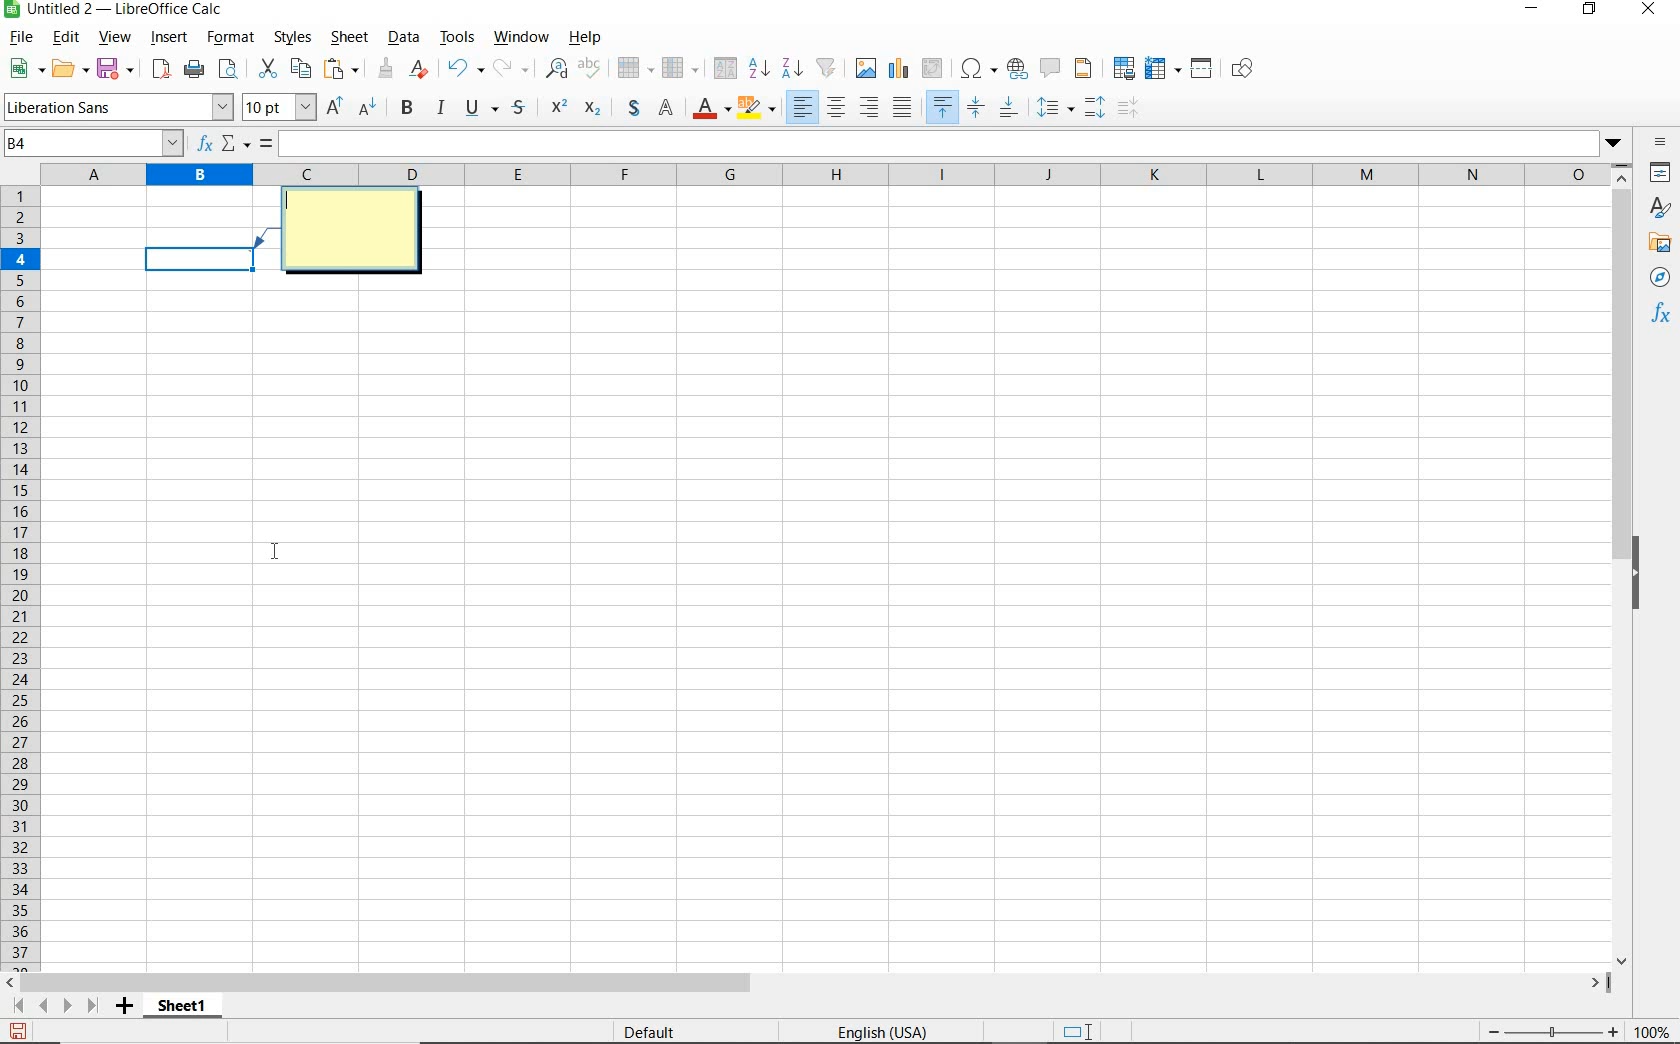  Describe the element at coordinates (368, 109) in the screenshot. I see `Decrease font size` at that location.